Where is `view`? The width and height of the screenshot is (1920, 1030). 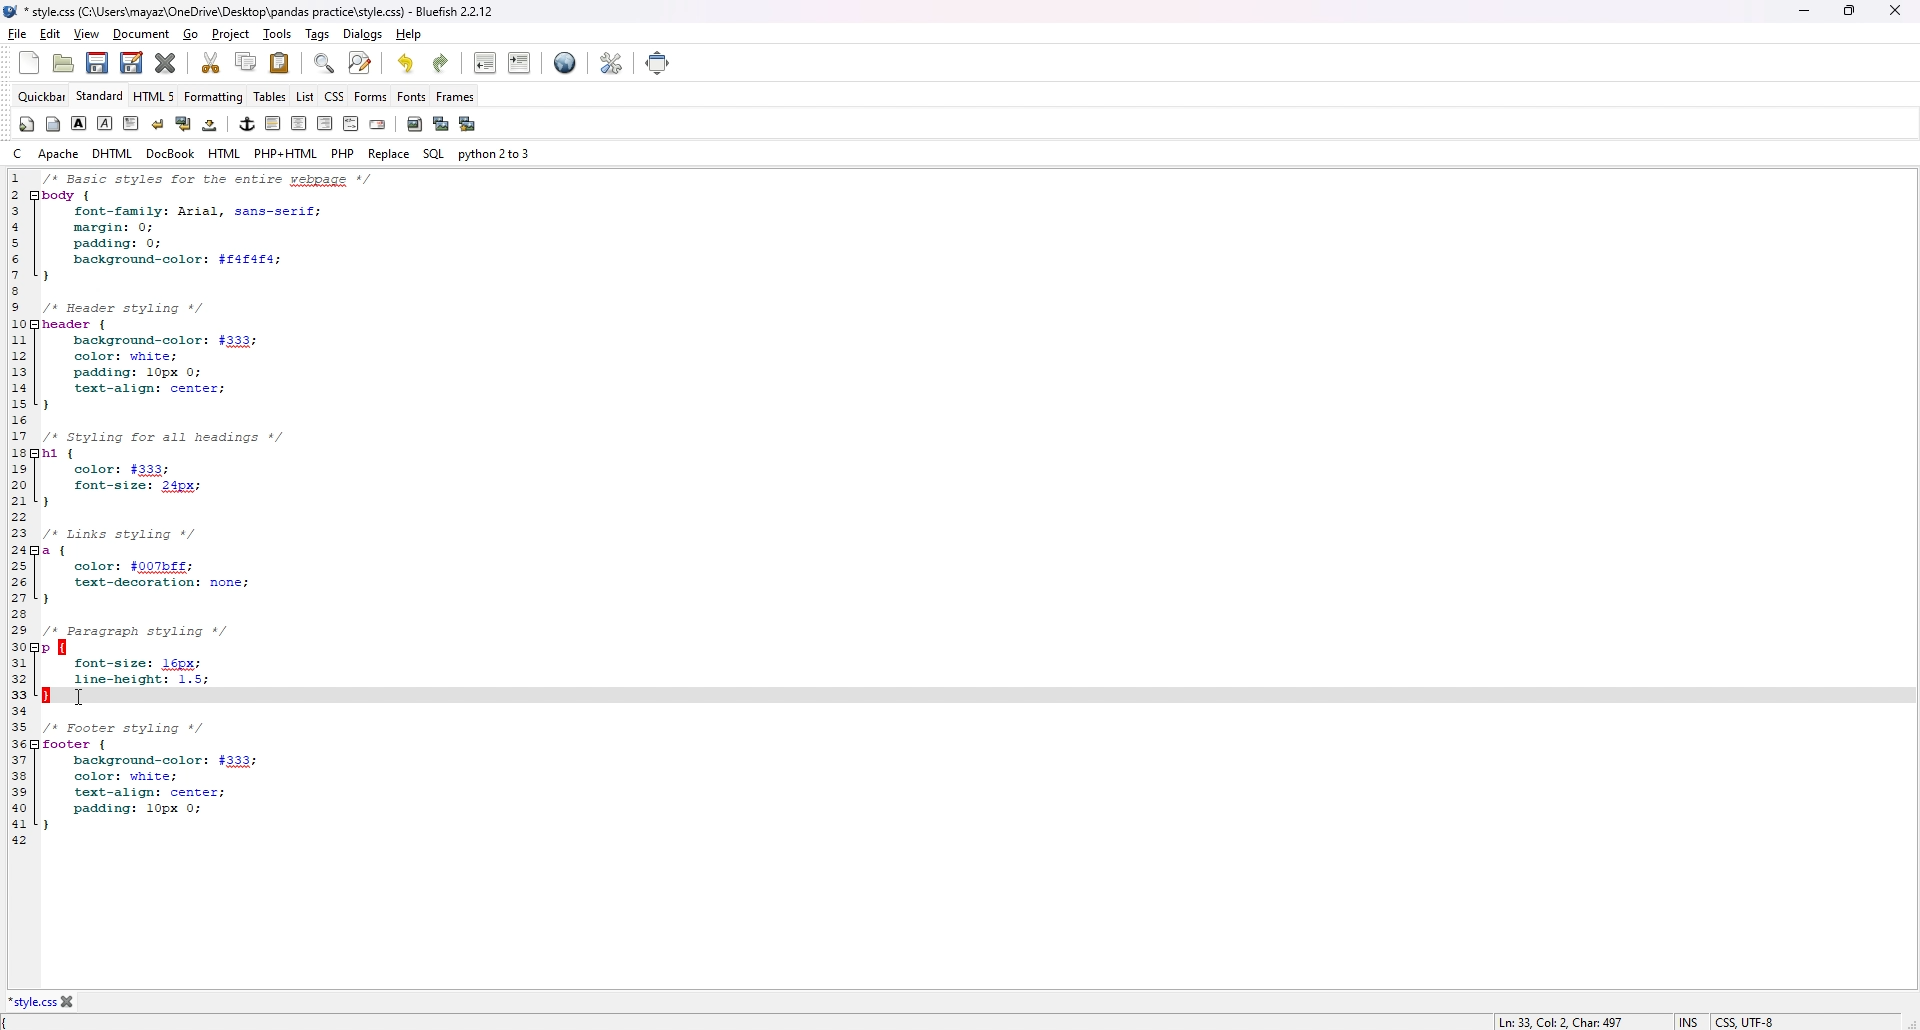
view is located at coordinates (85, 34).